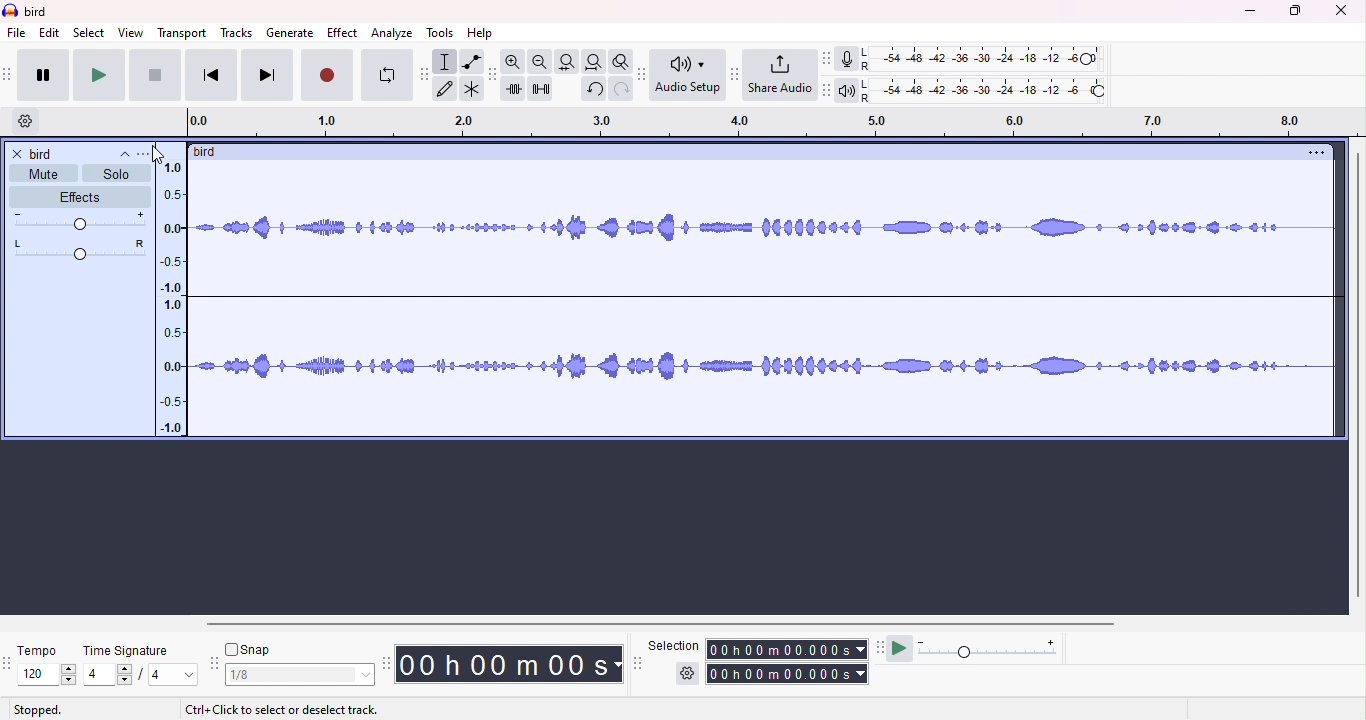 Image resolution: width=1366 pixels, height=720 pixels. What do you see at coordinates (471, 62) in the screenshot?
I see `envelop` at bounding box center [471, 62].